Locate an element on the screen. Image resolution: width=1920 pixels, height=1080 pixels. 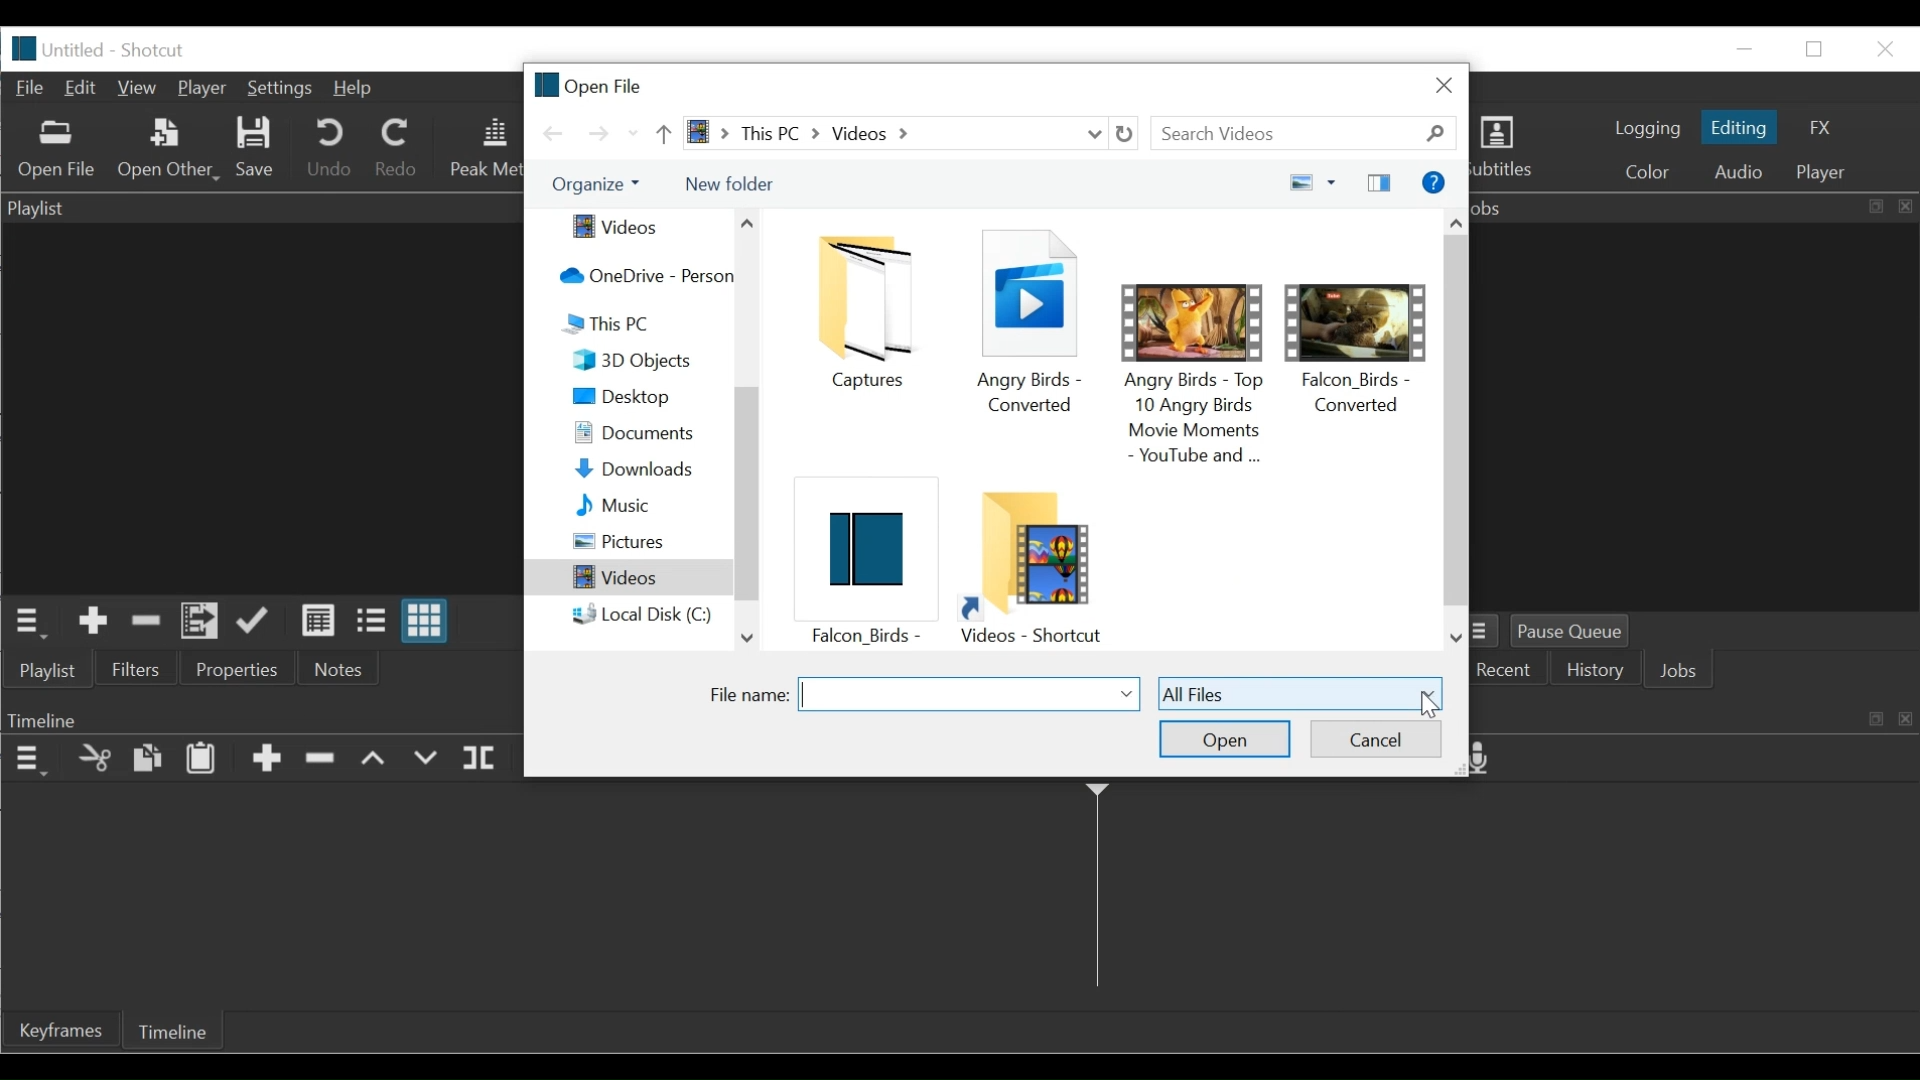
File name is located at coordinates (745, 695).